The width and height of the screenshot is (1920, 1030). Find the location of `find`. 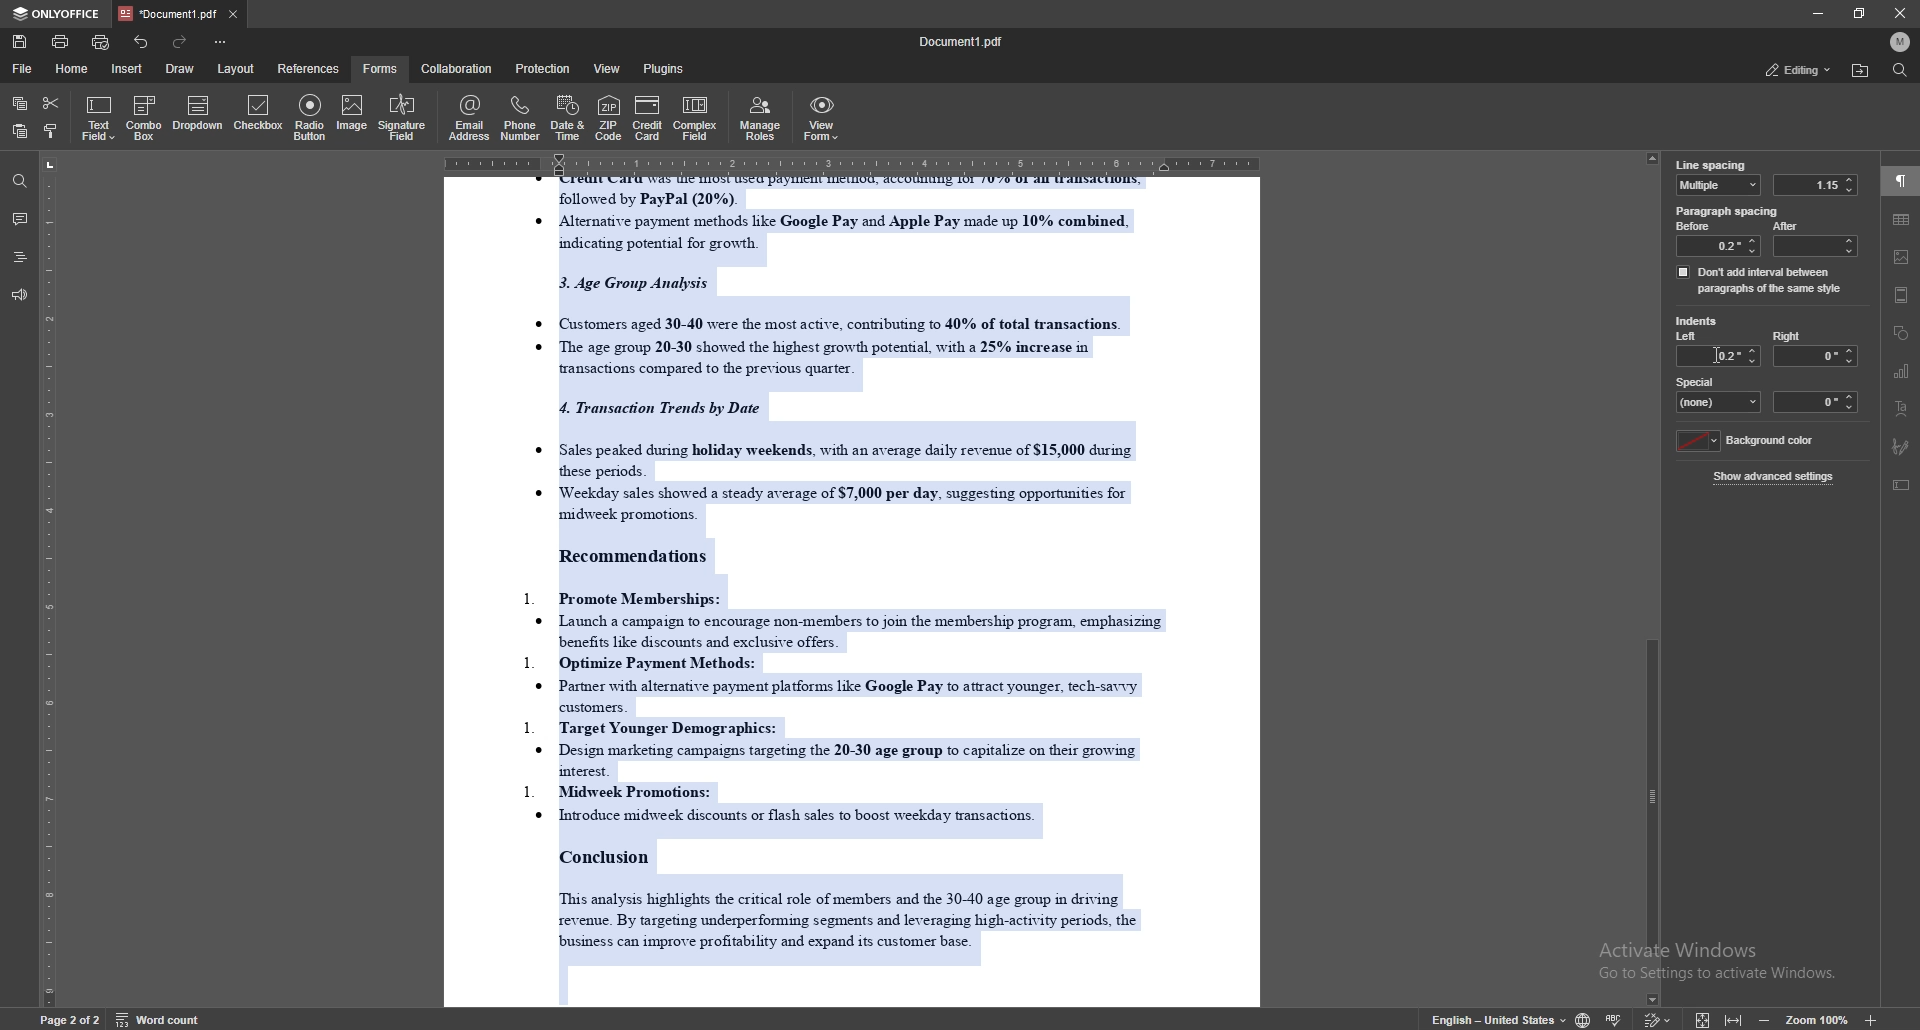

find is located at coordinates (20, 182).